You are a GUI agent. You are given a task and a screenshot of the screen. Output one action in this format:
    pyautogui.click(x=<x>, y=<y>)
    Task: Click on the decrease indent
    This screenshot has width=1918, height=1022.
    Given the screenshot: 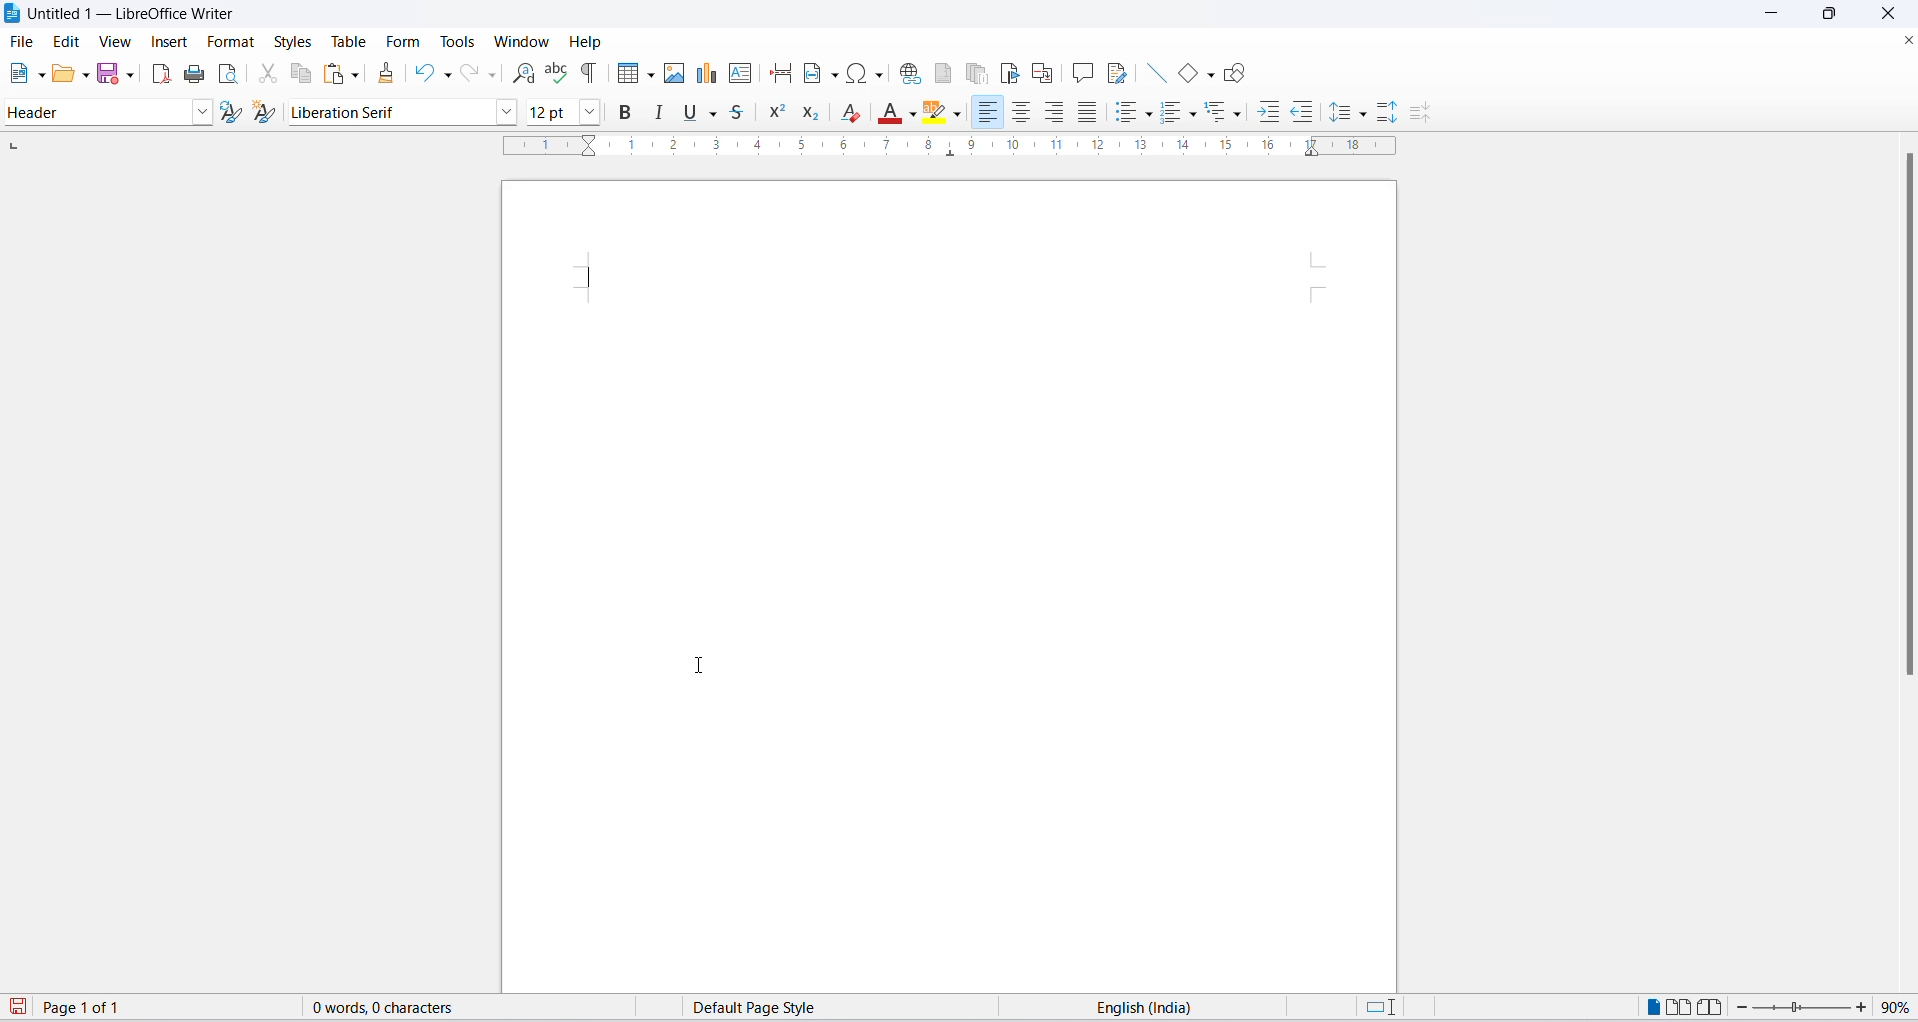 What is the action you would take?
    pyautogui.click(x=1305, y=112)
    